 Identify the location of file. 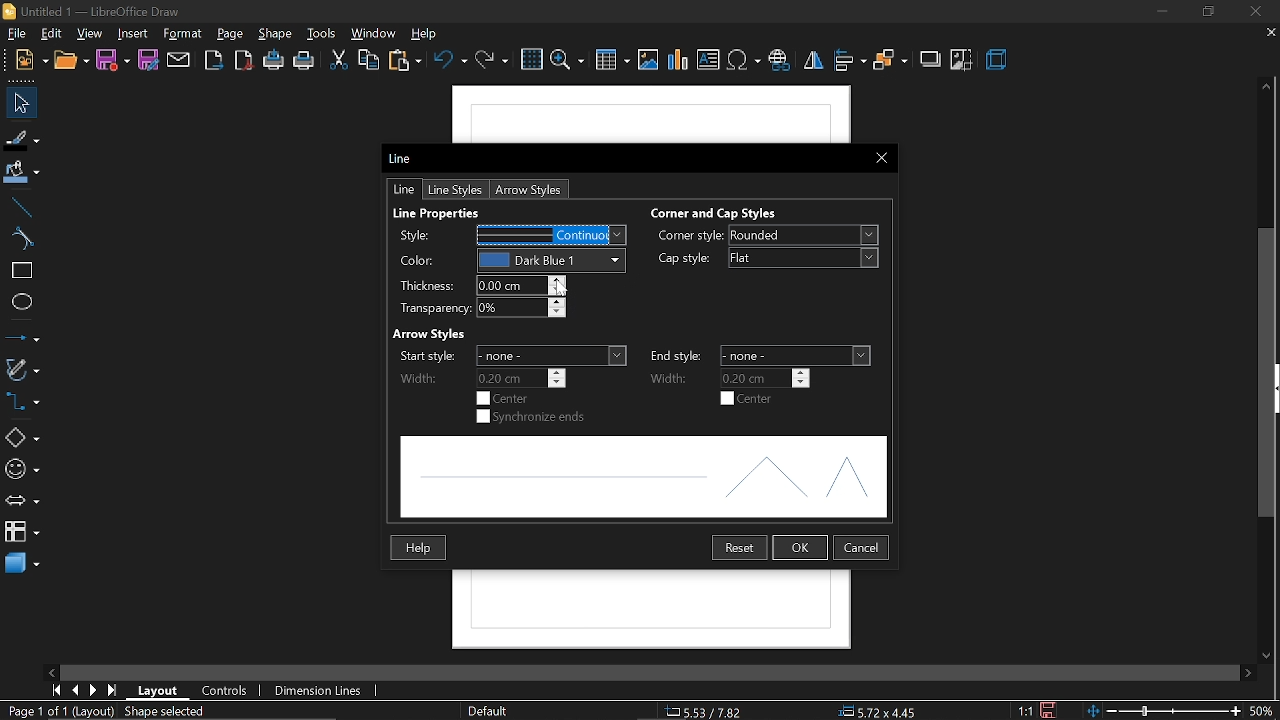
(32, 60).